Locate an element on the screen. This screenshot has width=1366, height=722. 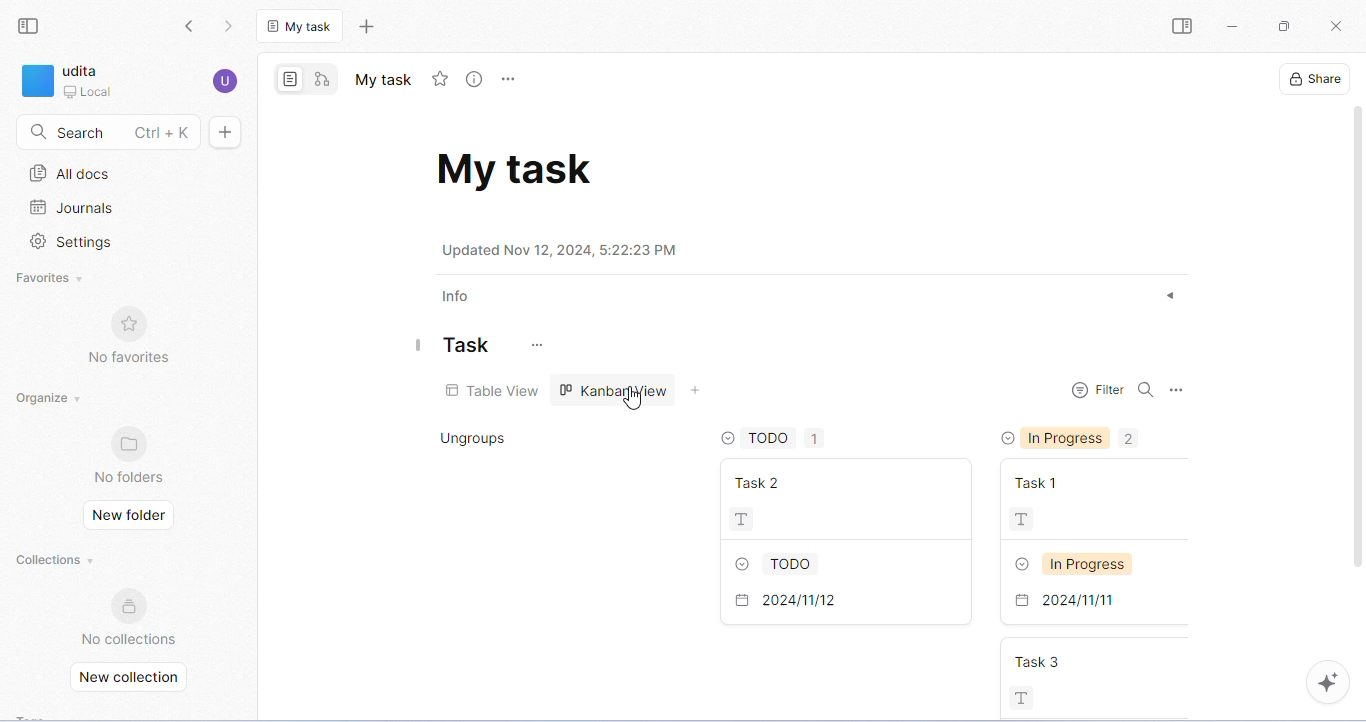
search is located at coordinates (108, 133).